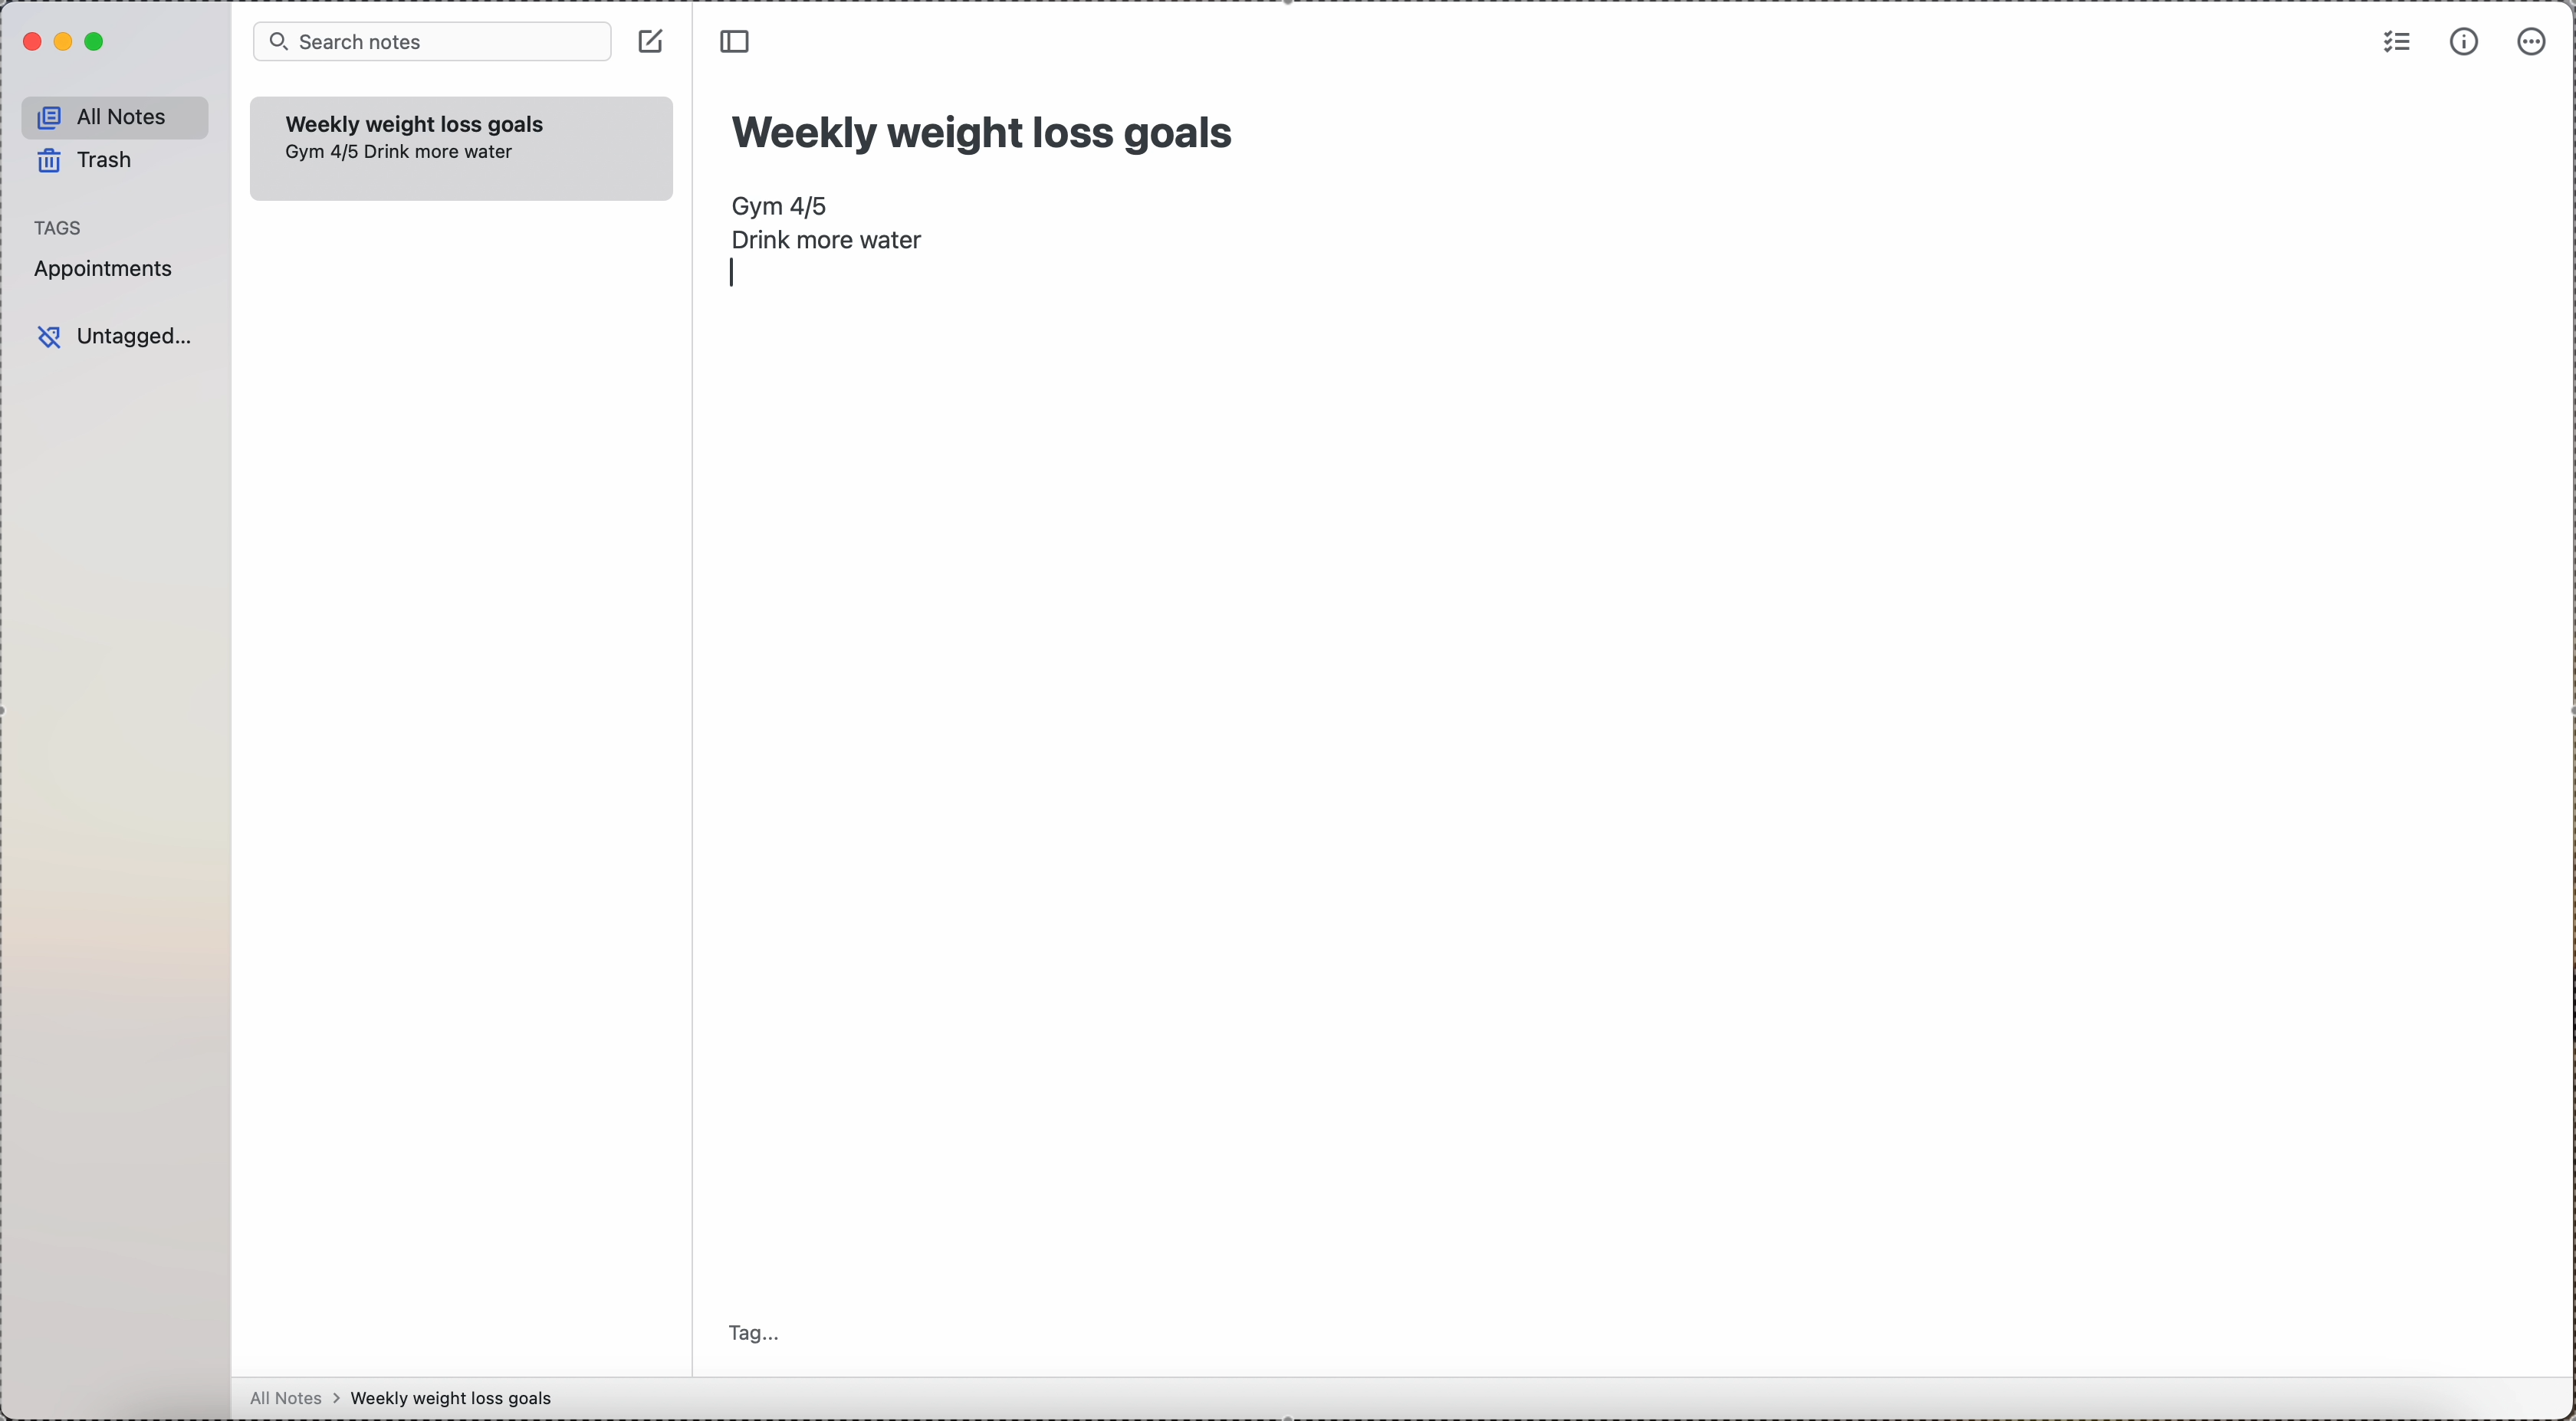 The image size is (2576, 1421). Describe the element at coordinates (66, 41) in the screenshot. I see `minimize Simplenote` at that location.